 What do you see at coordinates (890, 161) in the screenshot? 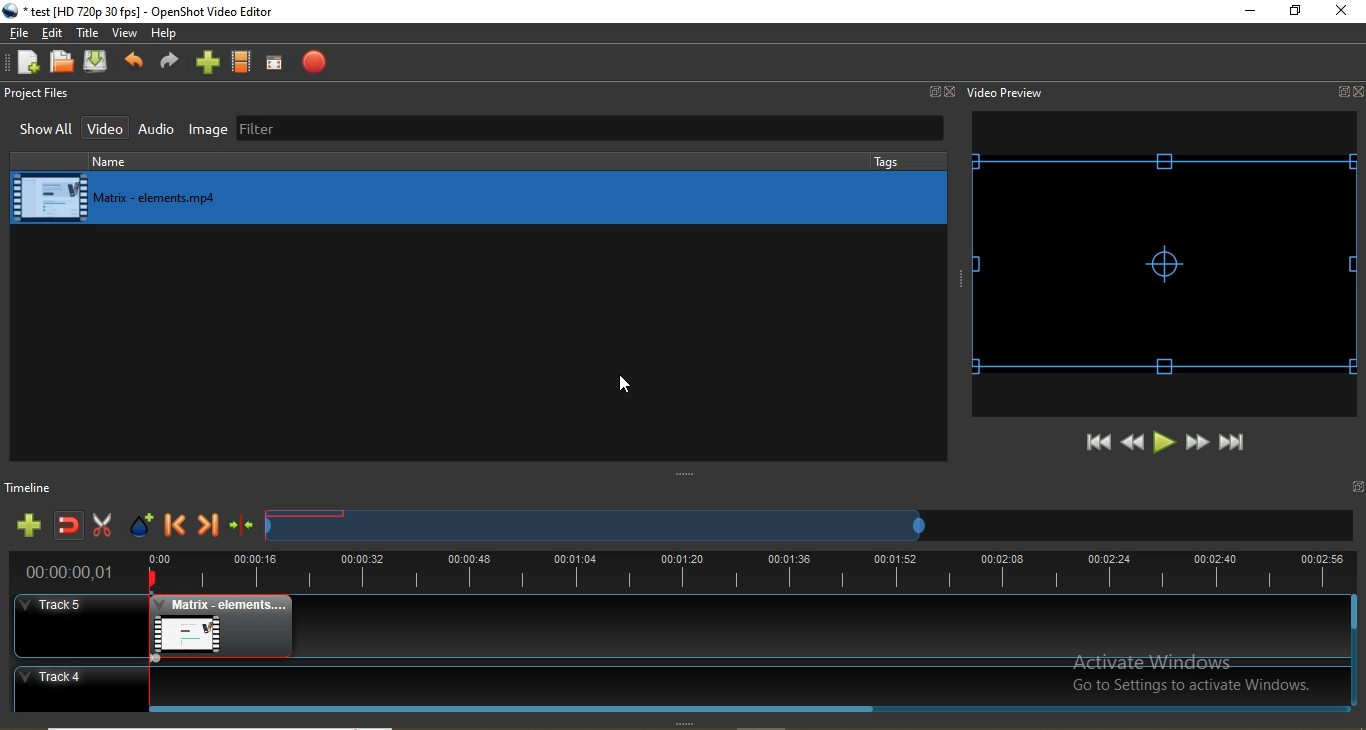
I see `tags` at bounding box center [890, 161].